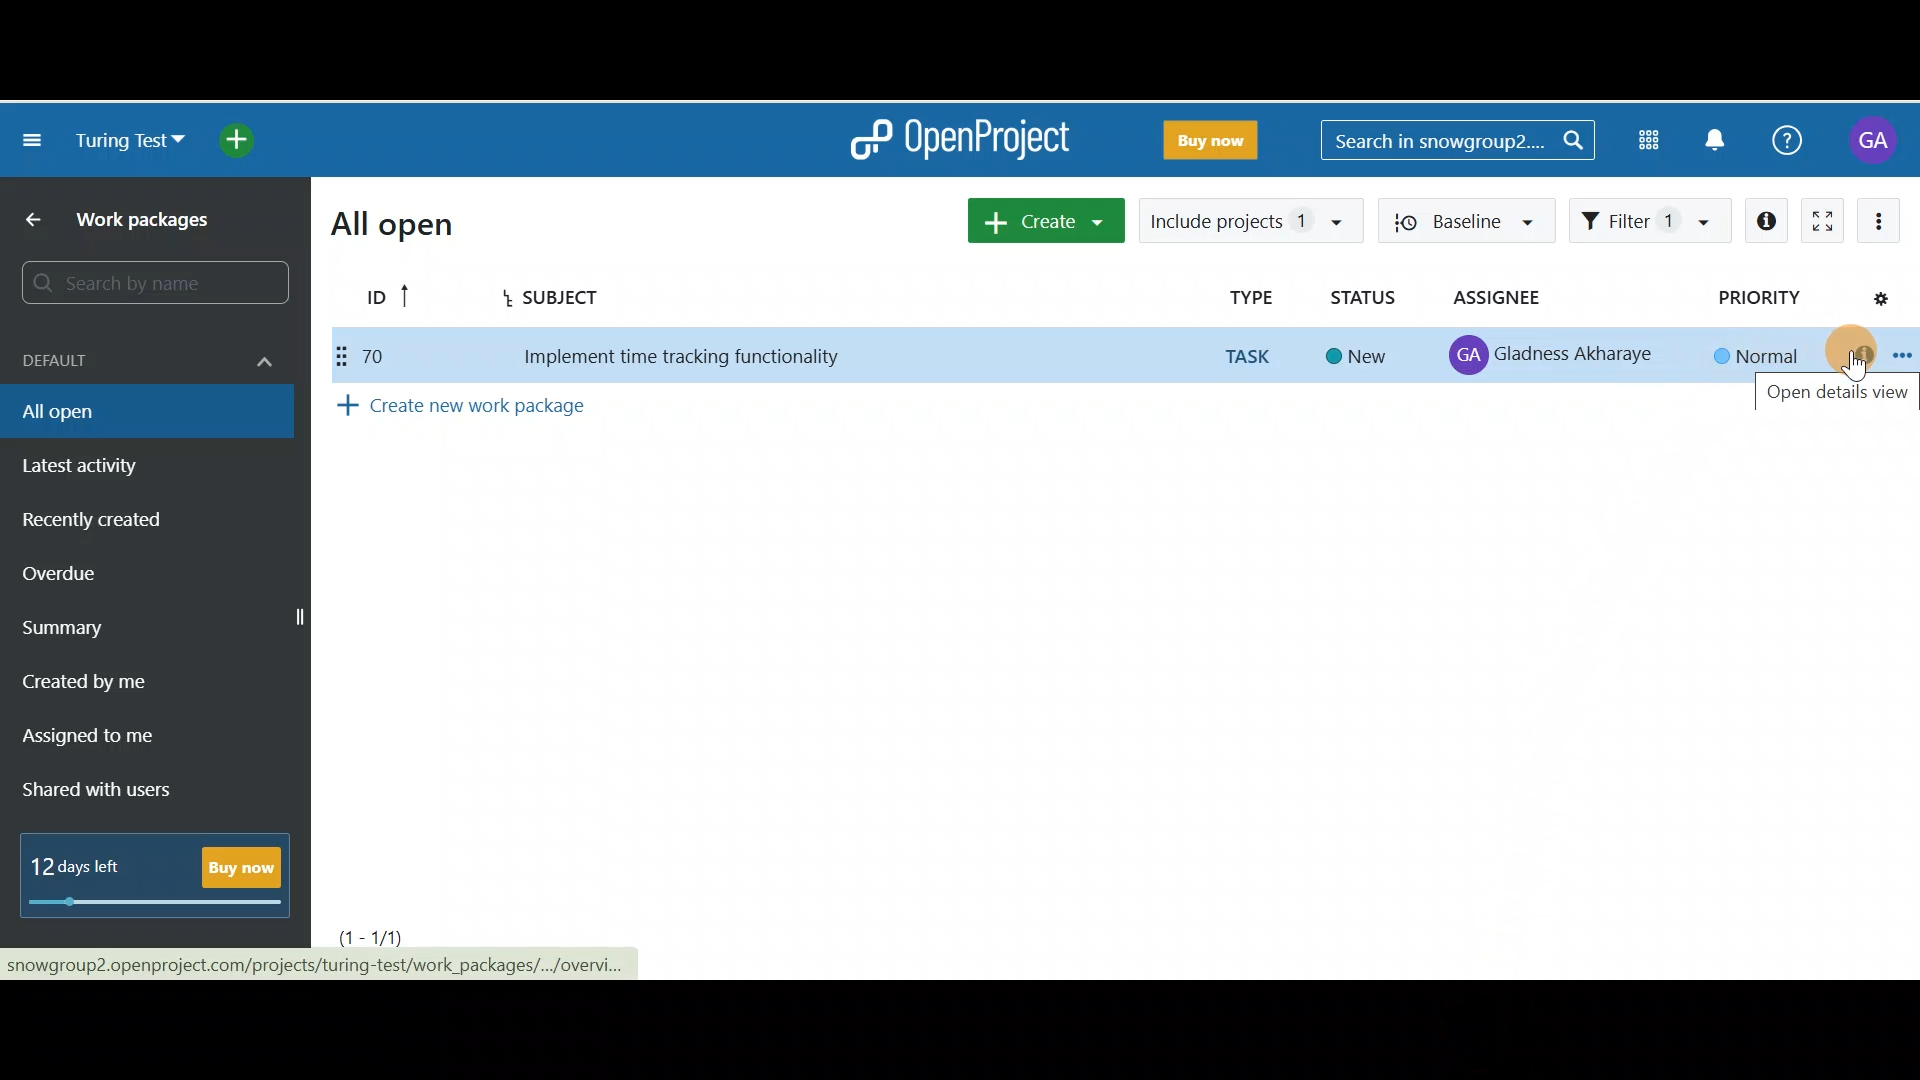 The image size is (1920, 1080). I want to click on Configure view, so click(1873, 289).